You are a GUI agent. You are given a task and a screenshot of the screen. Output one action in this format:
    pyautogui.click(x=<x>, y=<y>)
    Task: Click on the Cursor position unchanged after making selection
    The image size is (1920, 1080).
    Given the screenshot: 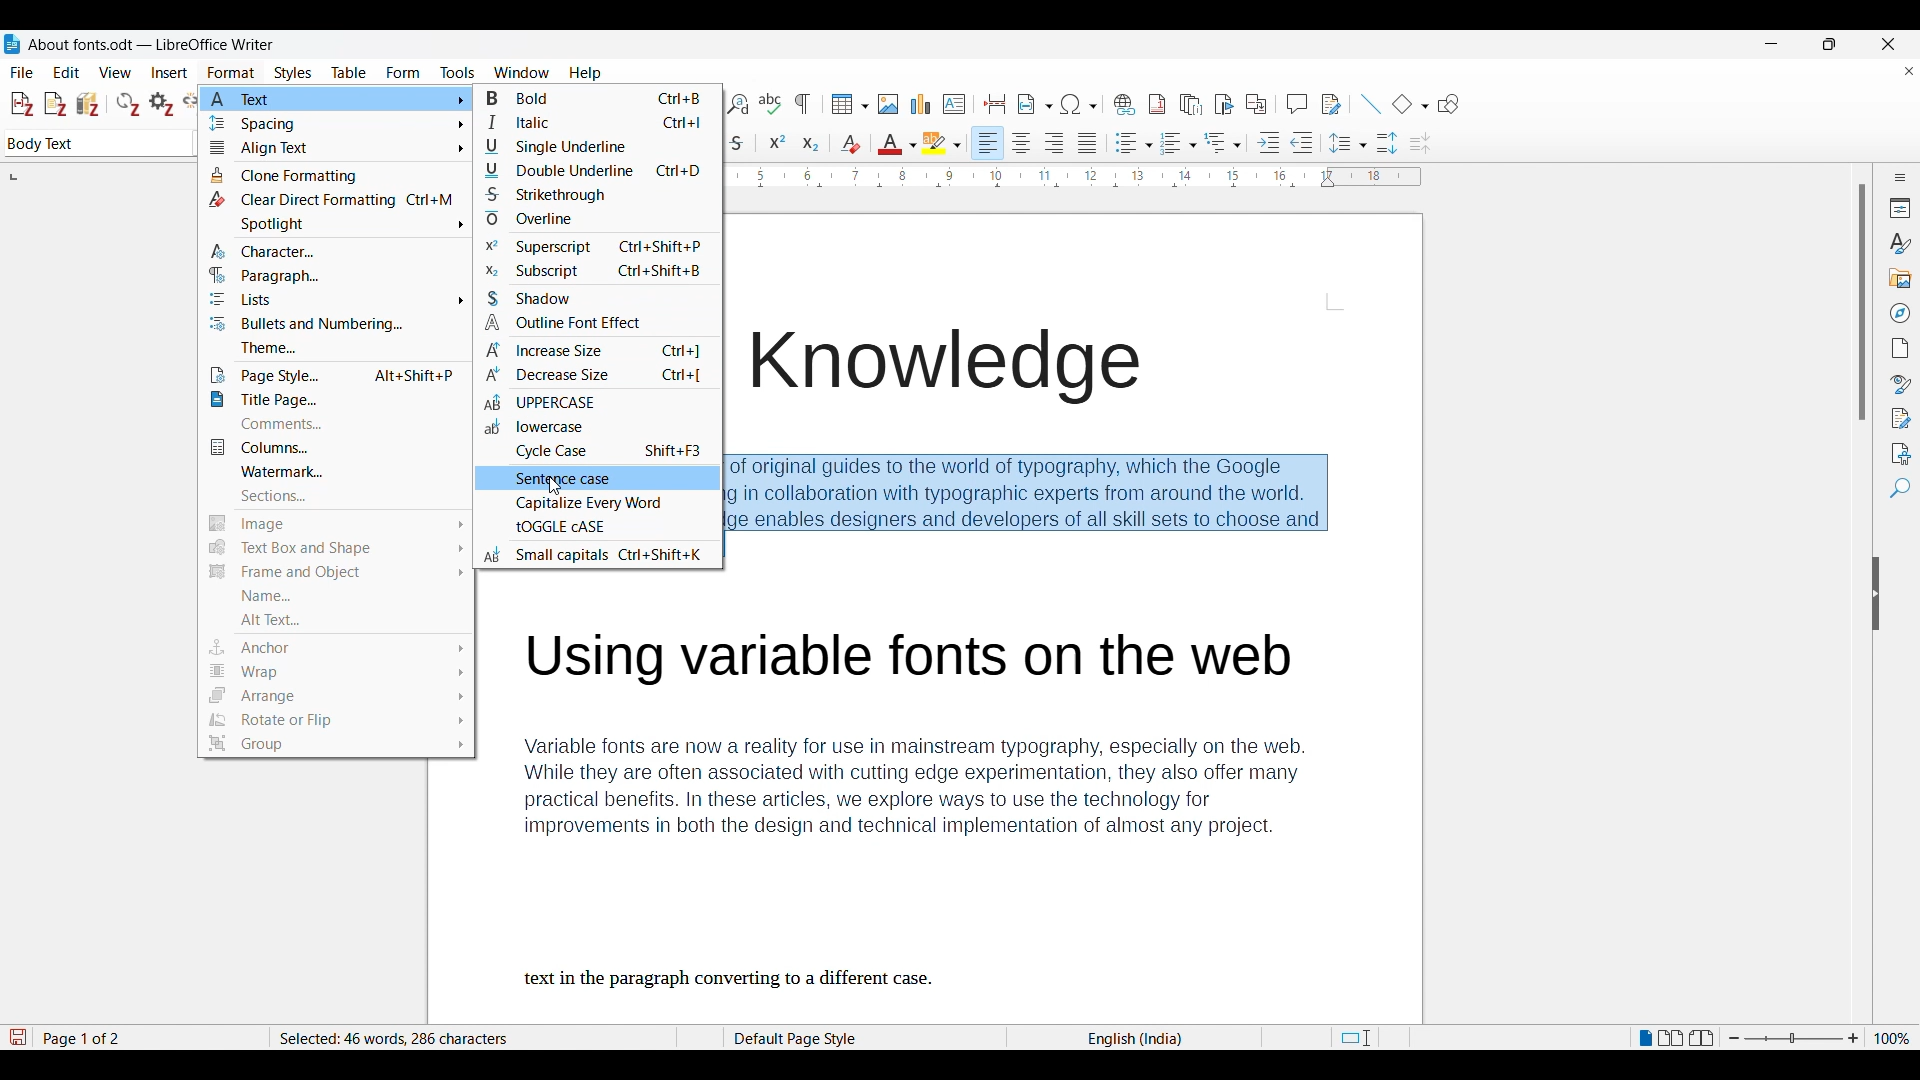 What is the action you would take?
    pyautogui.click(x=729, y=546)
    